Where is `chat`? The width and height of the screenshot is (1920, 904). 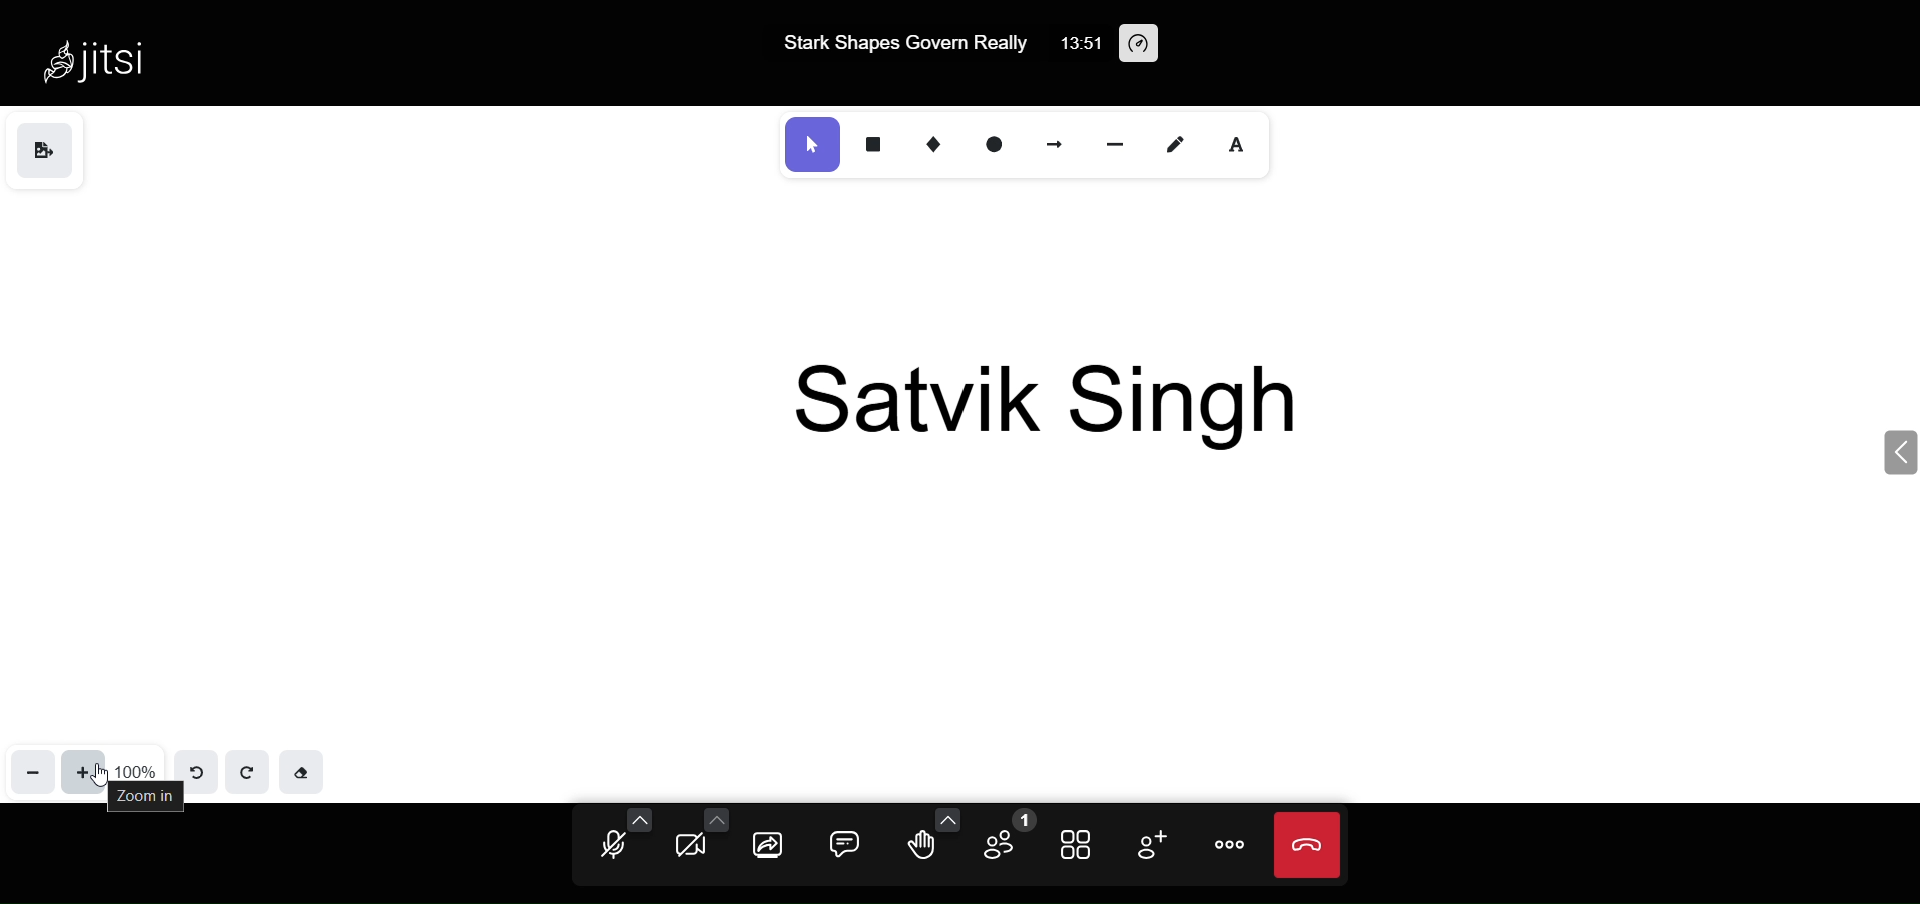 chat is located at coordinates (841, 841).